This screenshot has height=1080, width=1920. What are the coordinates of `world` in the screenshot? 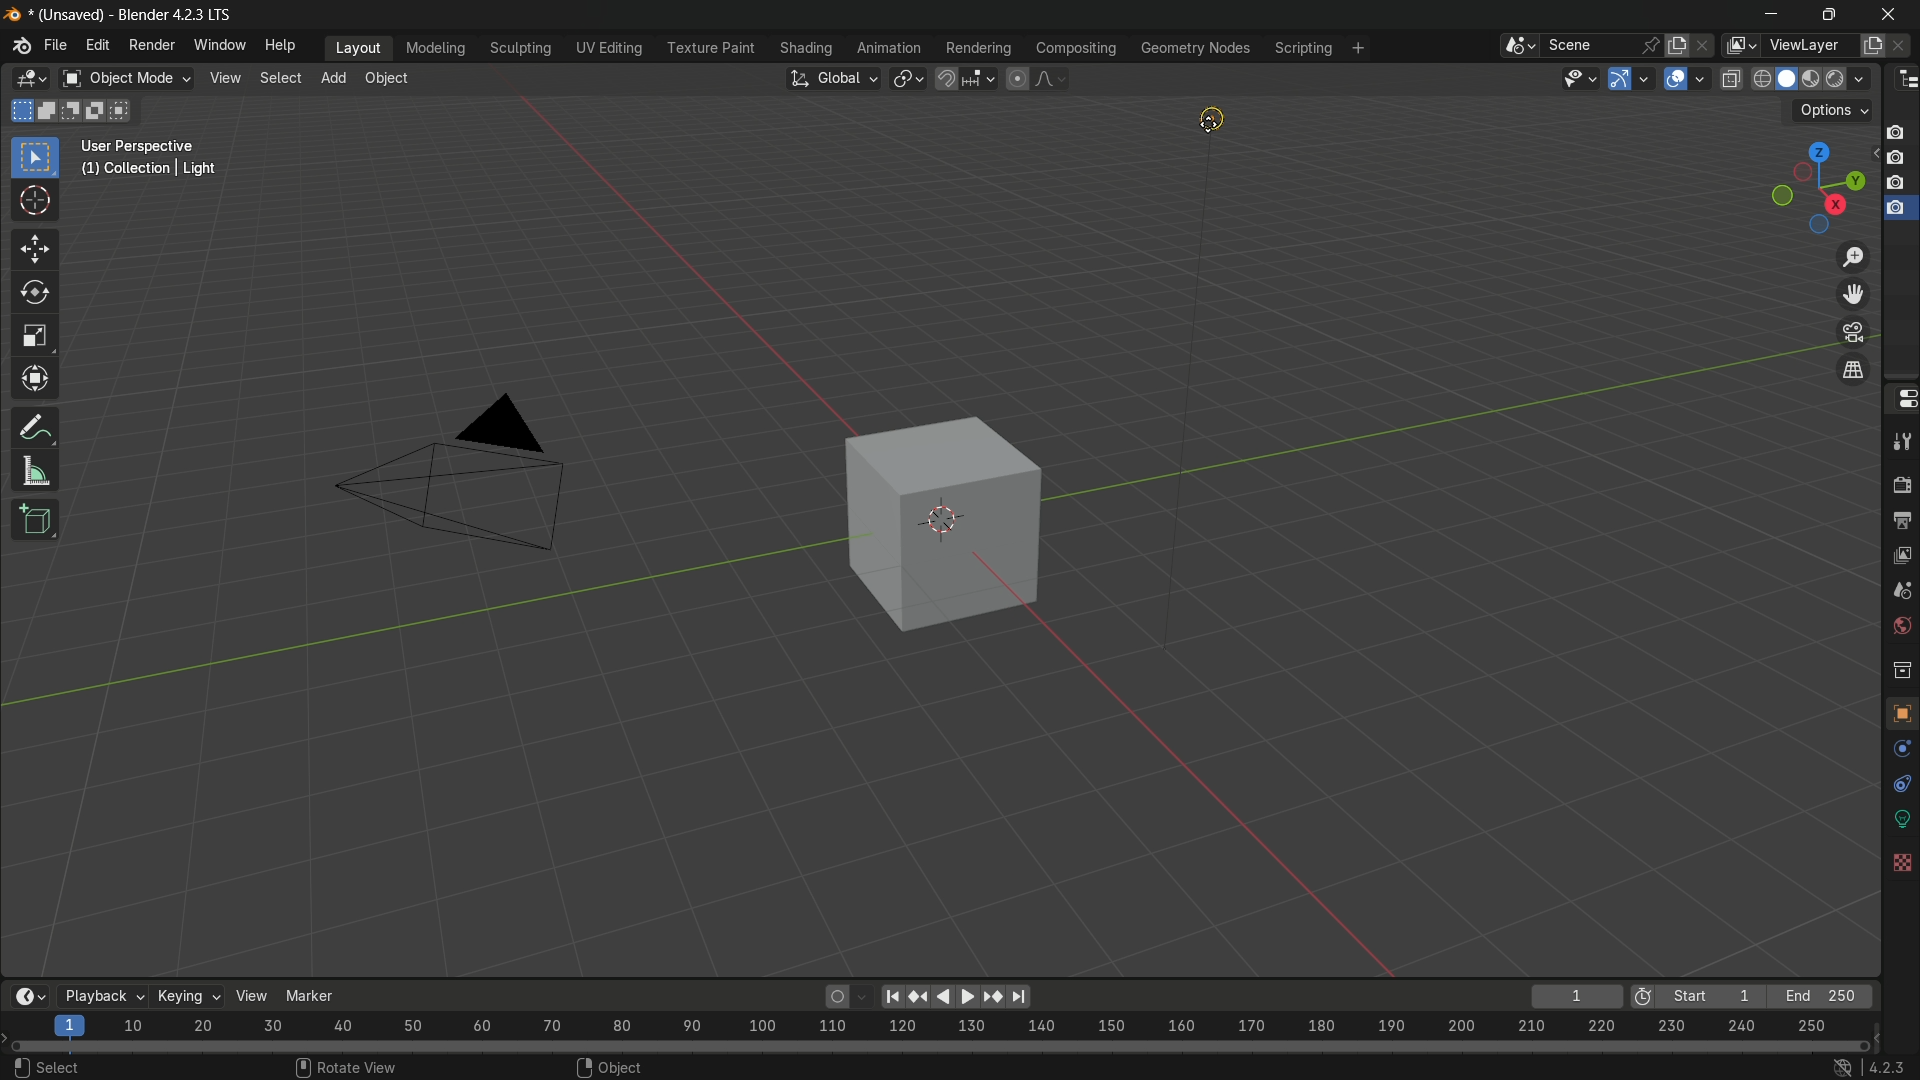 It's located at (1902, 628).